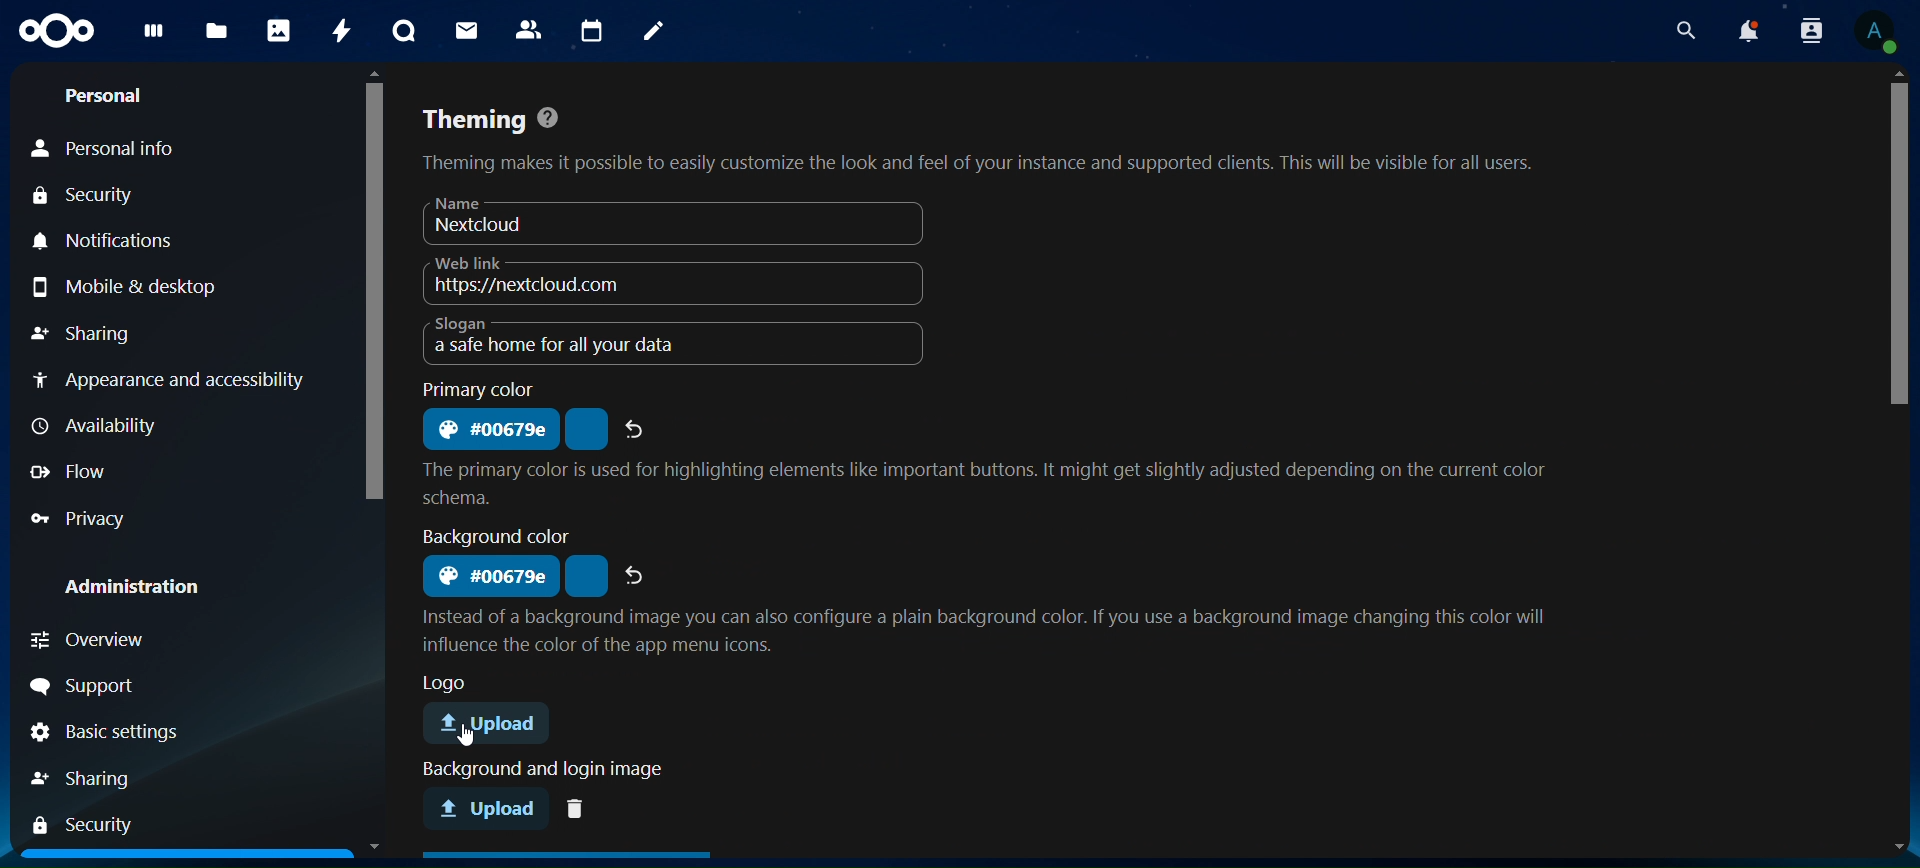  What do you see at coordinates (977, 141) in the screenshot?
I see `theming` at bounding box center [977, 141].